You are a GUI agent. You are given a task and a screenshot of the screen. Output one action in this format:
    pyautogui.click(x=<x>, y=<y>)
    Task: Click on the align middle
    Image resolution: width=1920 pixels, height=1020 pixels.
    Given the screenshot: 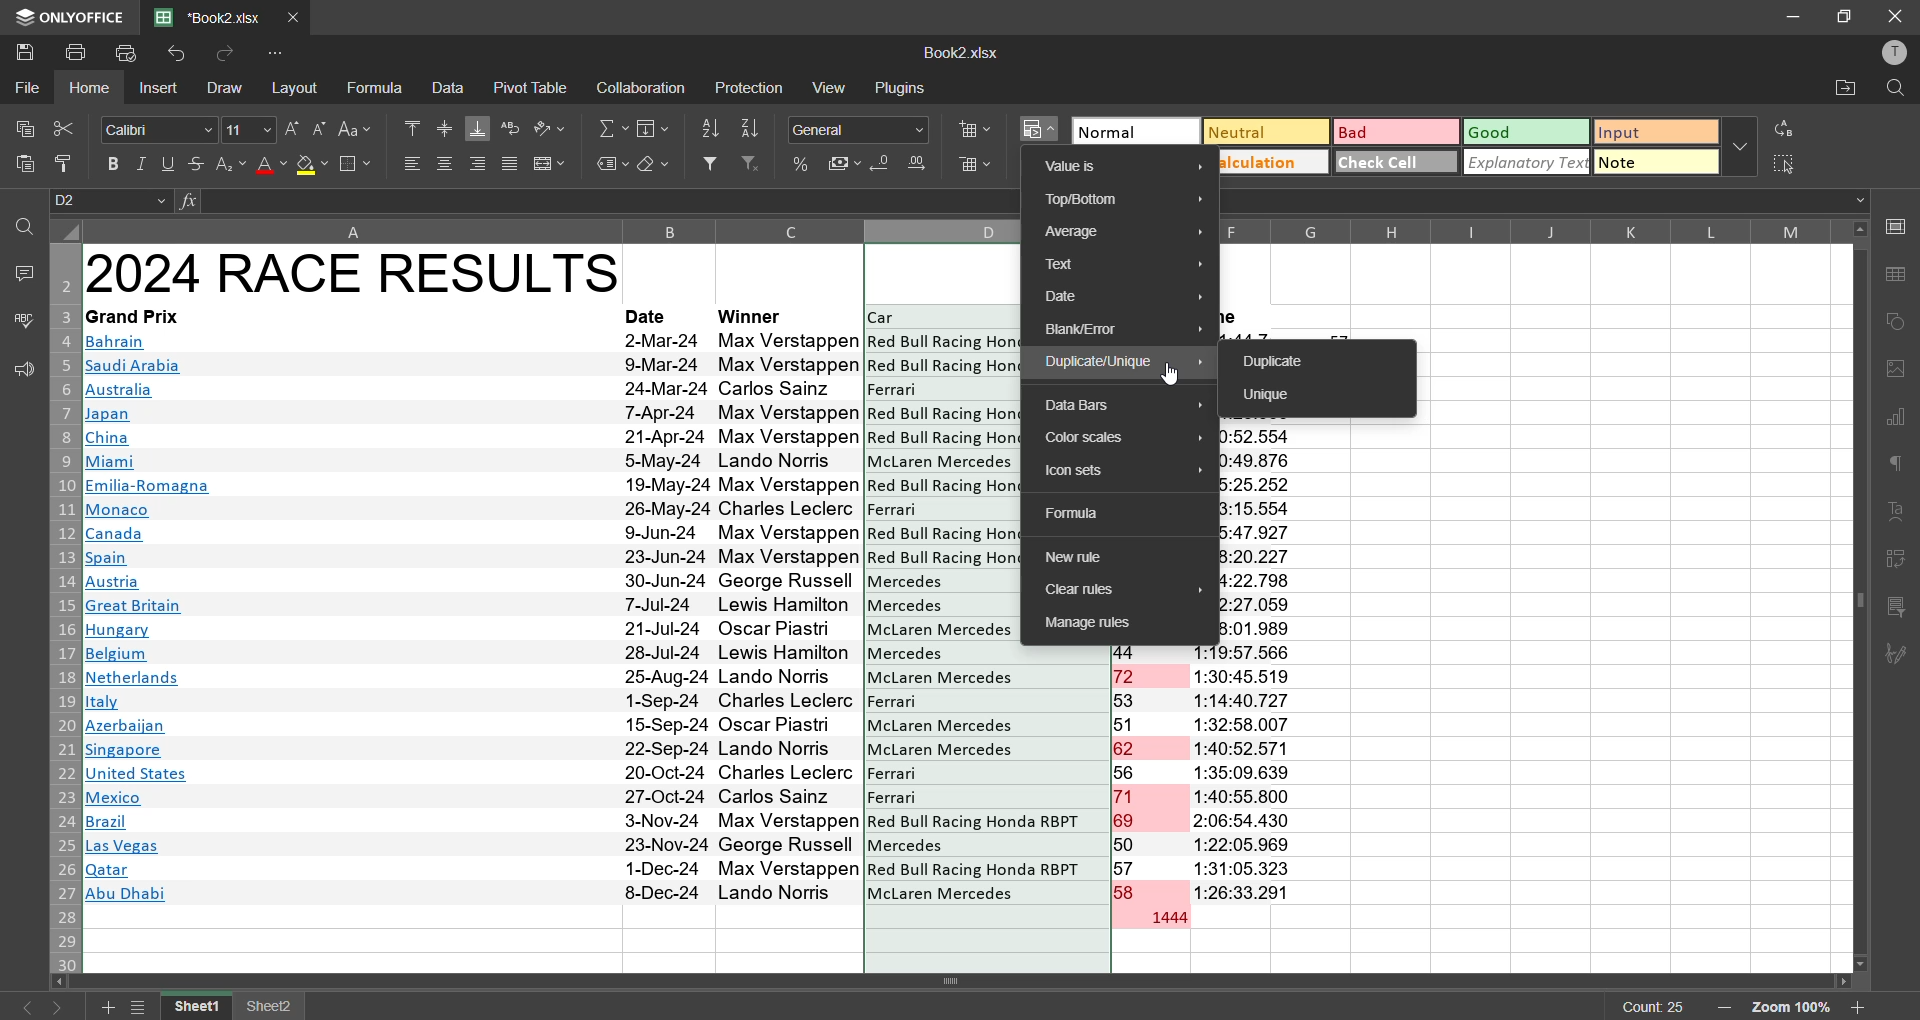 What is the action you would take?
    pyautogui.click(x=445, y=126)
    